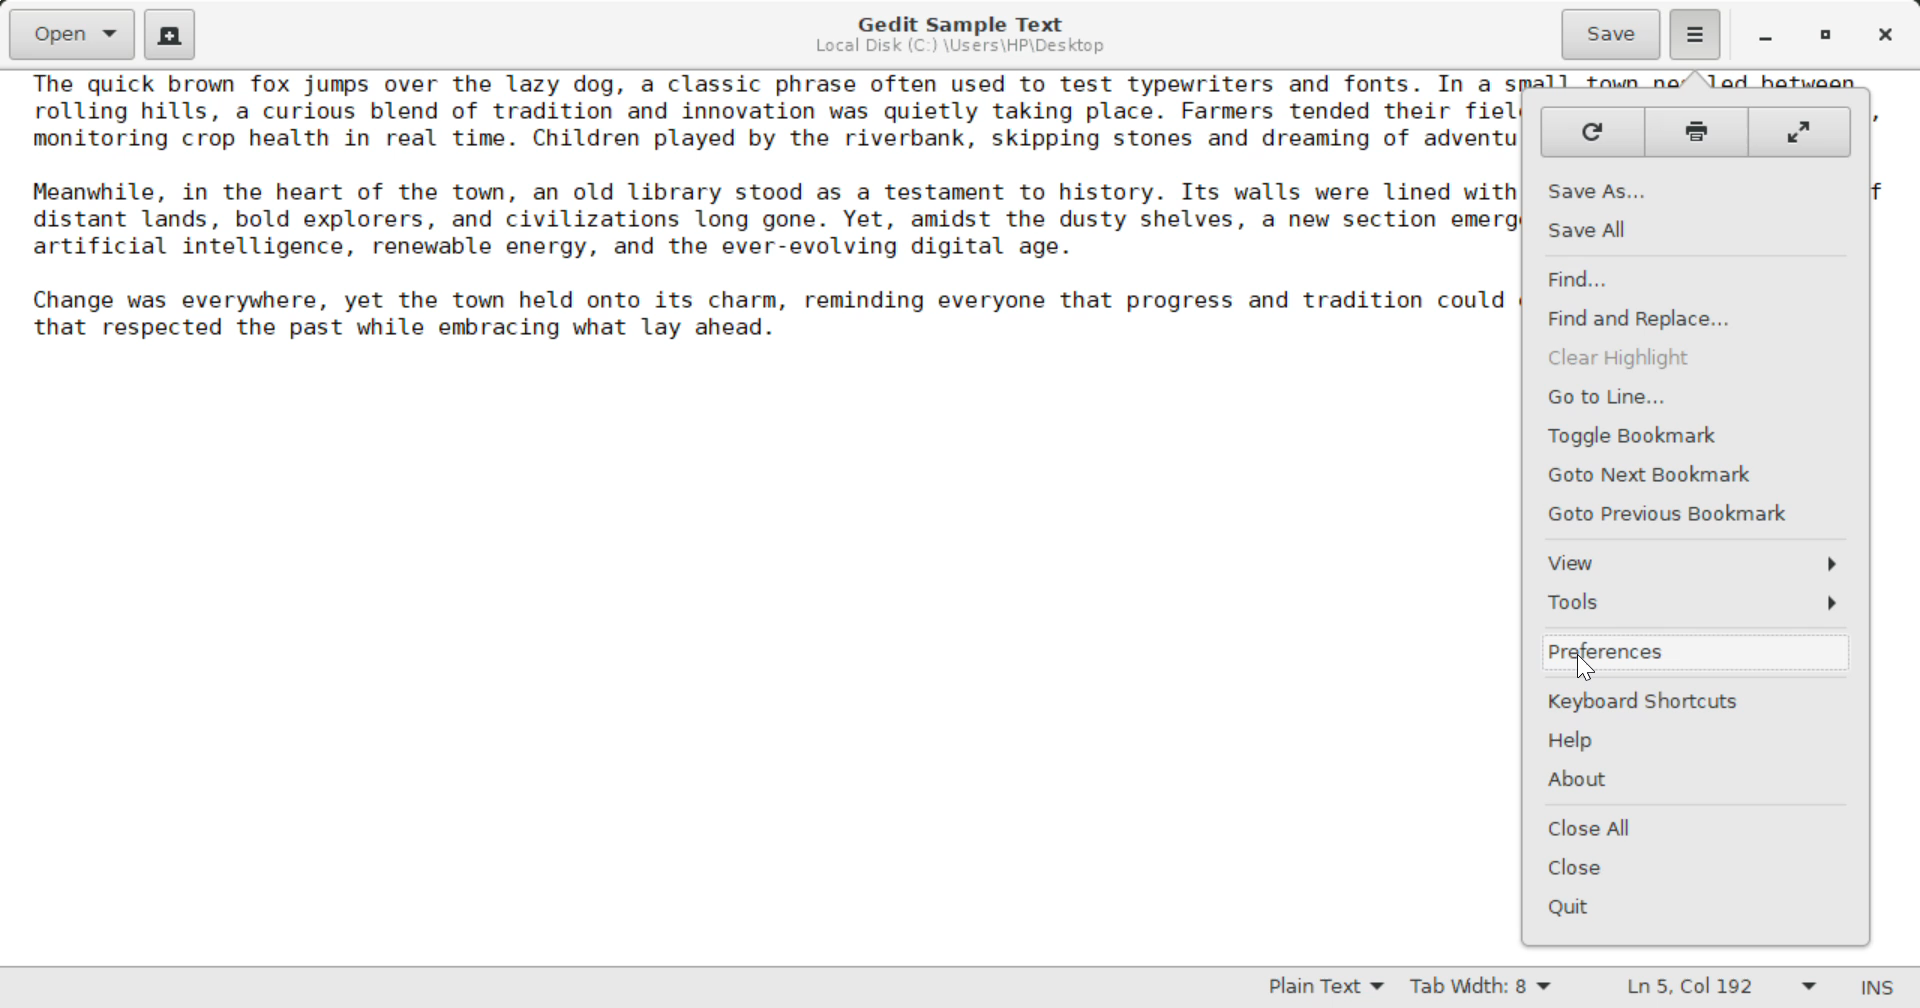  What do you see at coordinates (1692, 562) in the screenshot?
I see `View` at bounding box center [1692, 562].